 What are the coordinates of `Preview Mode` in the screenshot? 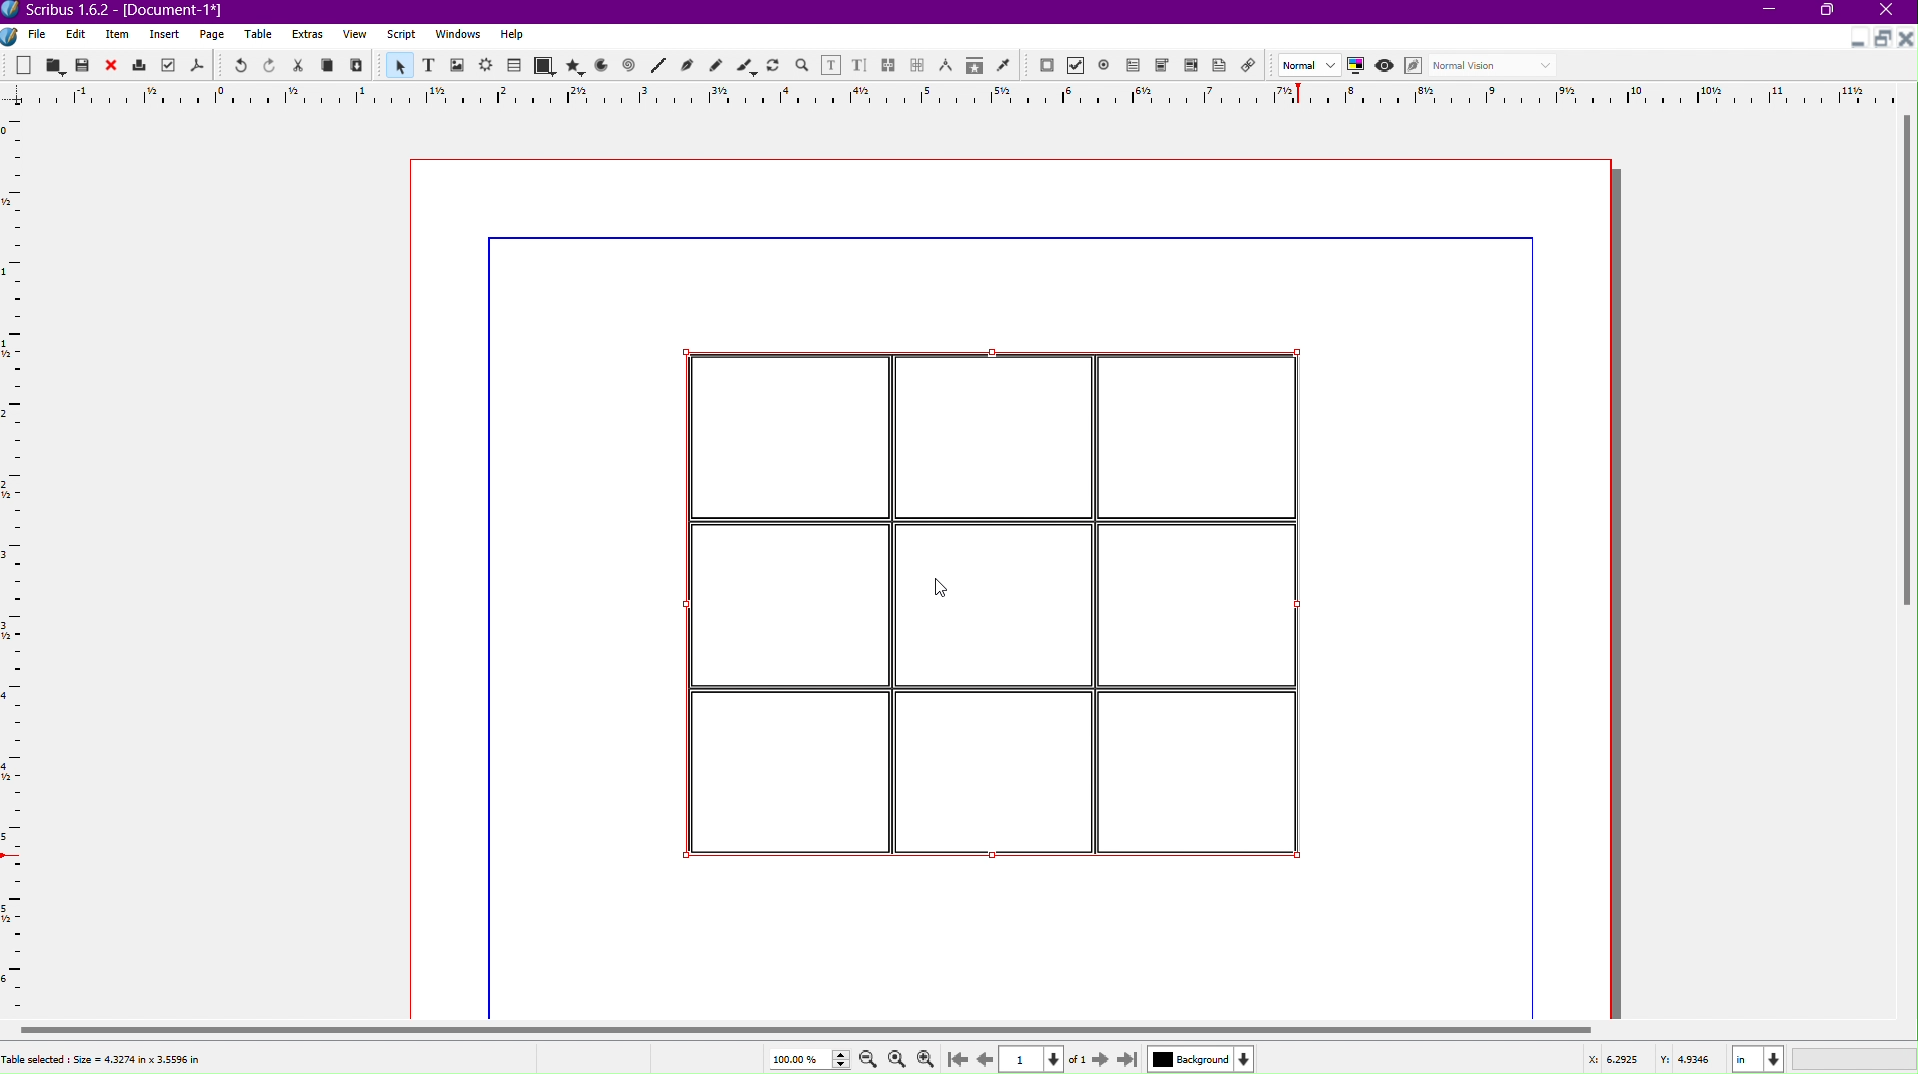 It's located at (1387, 67).